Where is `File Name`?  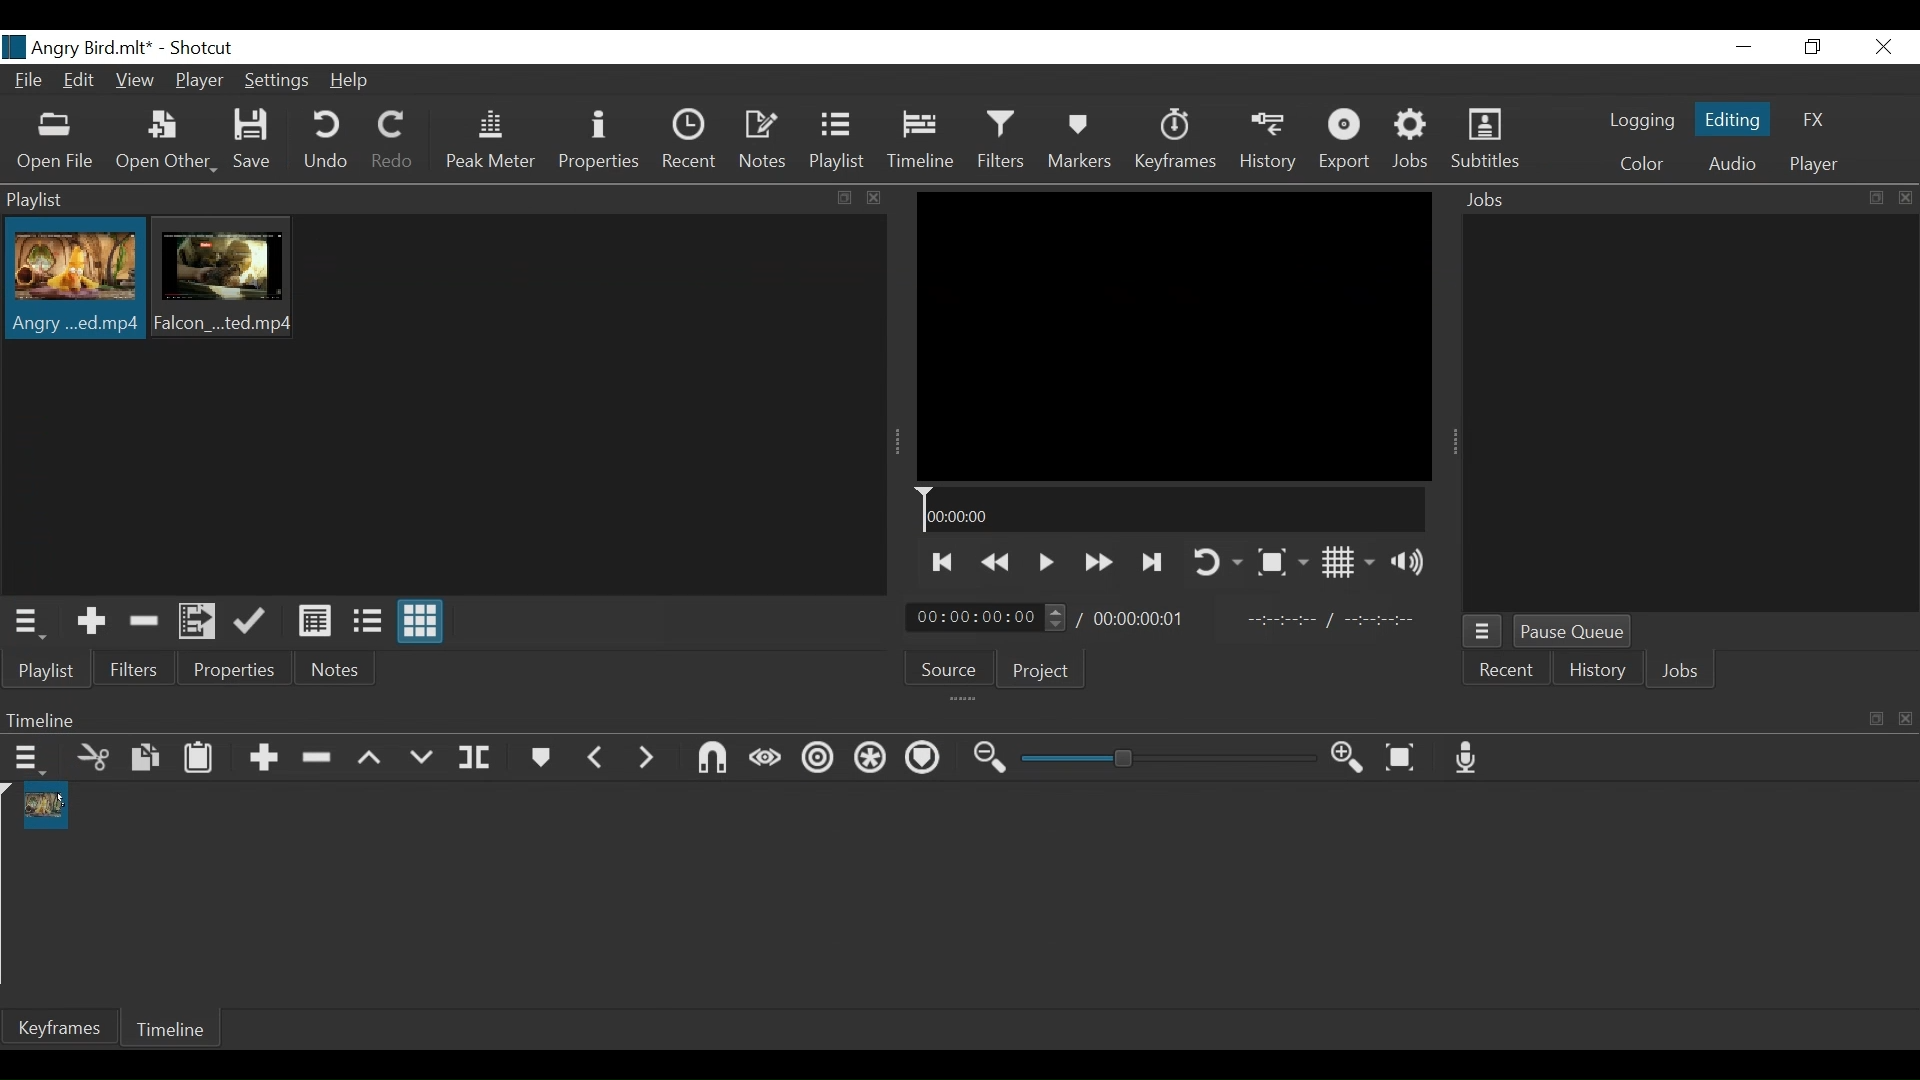 File Name is located at coordinates (76, 47).